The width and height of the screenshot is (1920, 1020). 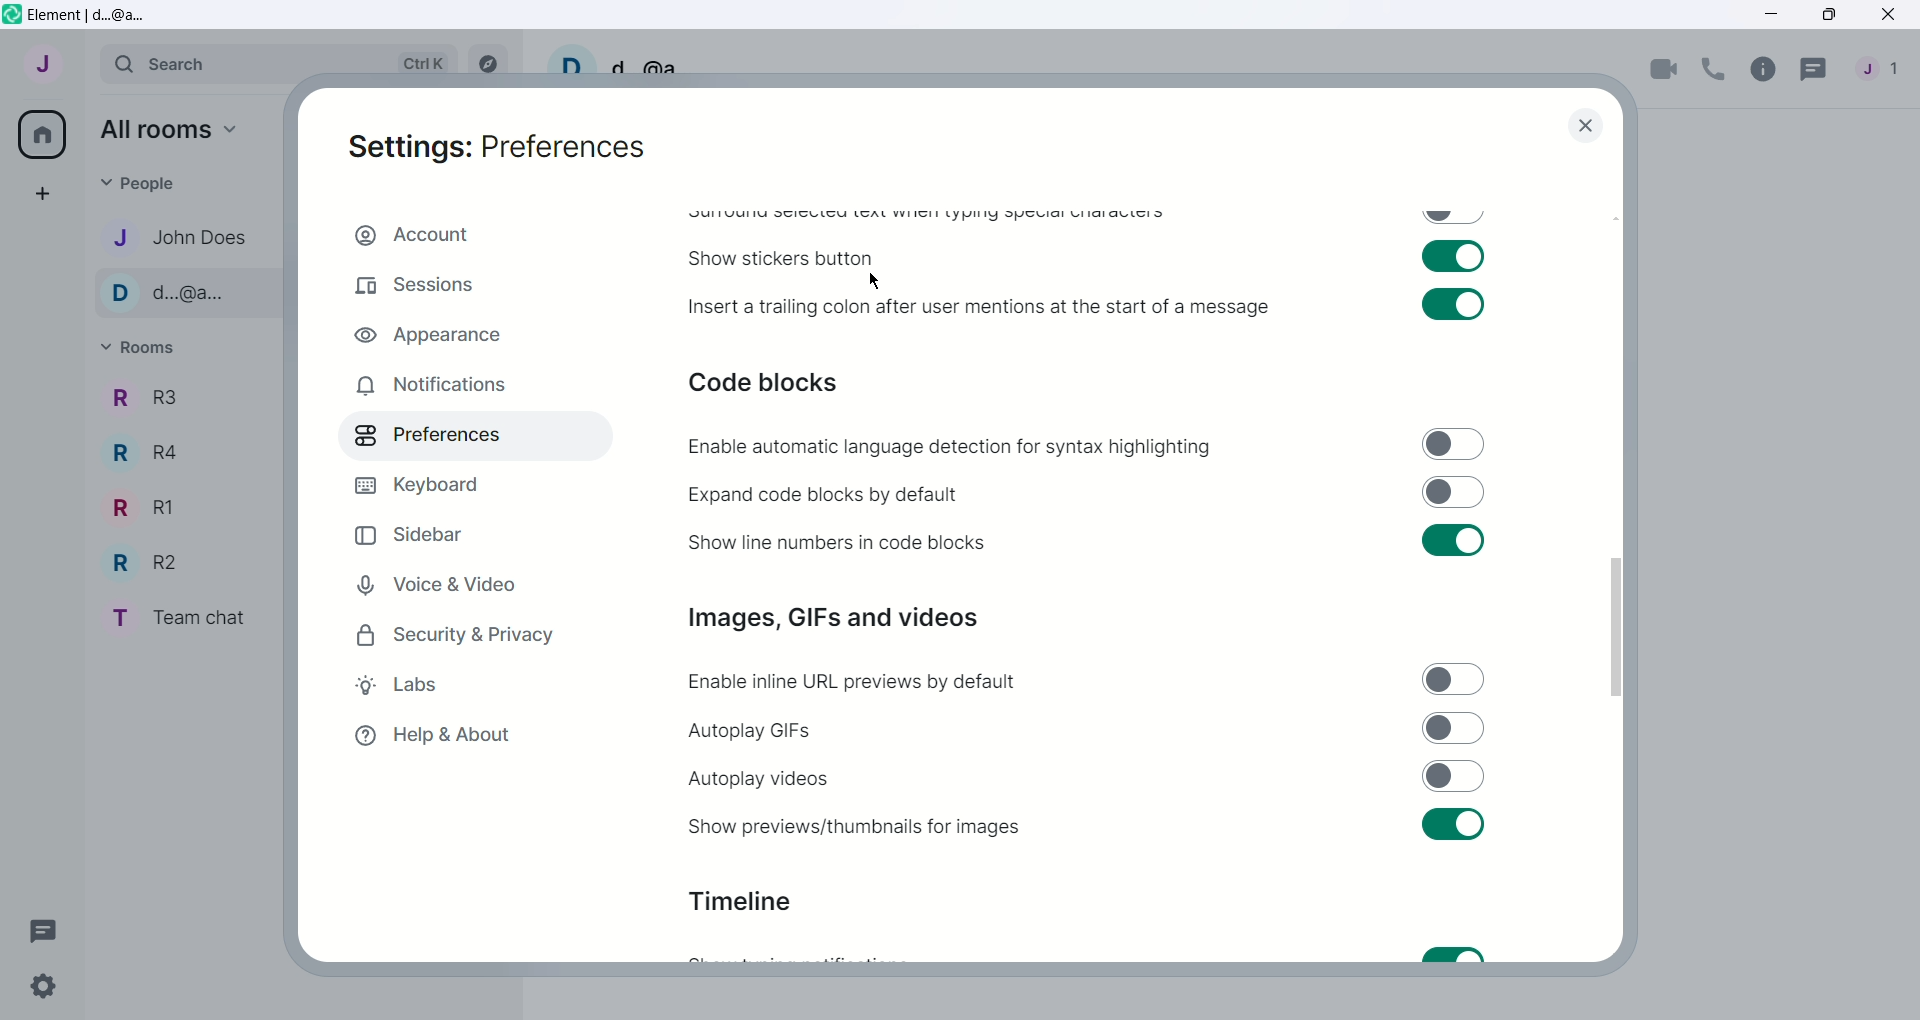 I want to click on Toggle switch off for autoplay GIFs, so click(x=1454, y=728).